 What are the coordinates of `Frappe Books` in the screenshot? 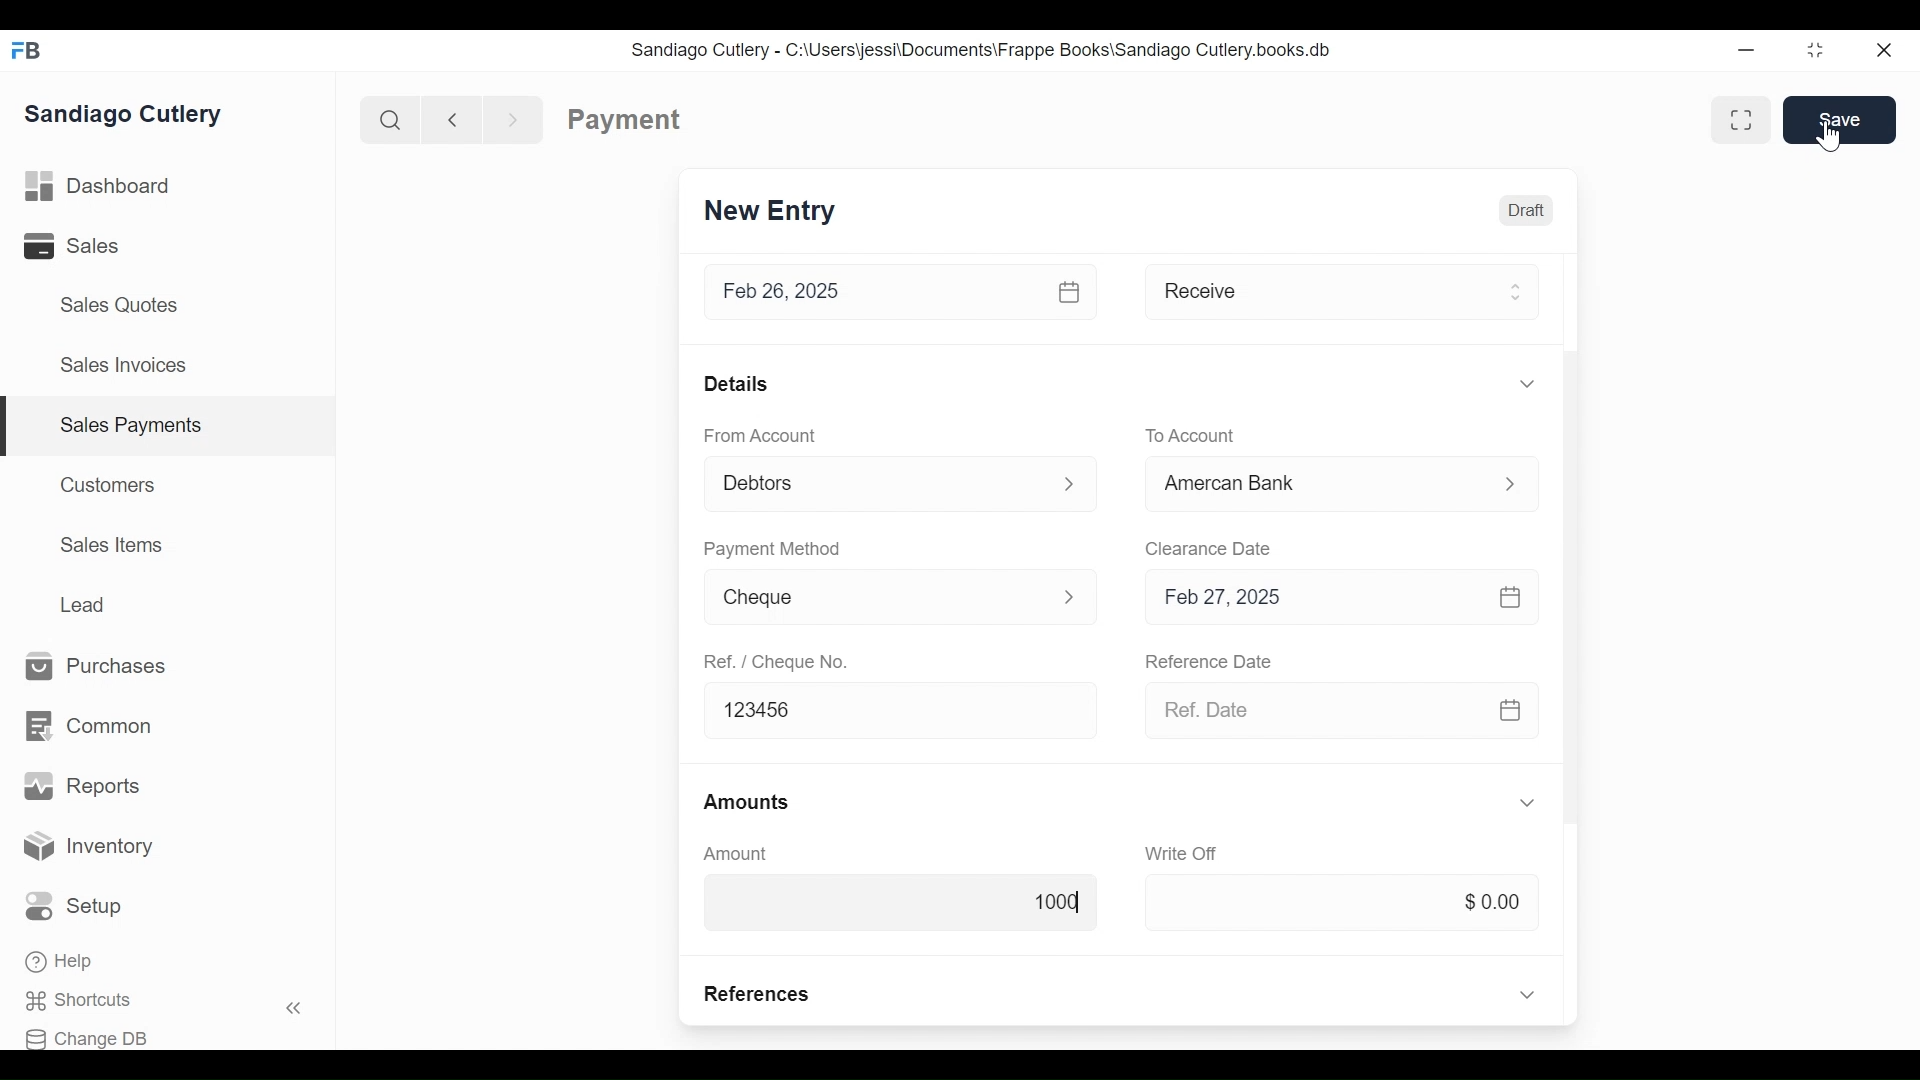 It's located at (28, 50).